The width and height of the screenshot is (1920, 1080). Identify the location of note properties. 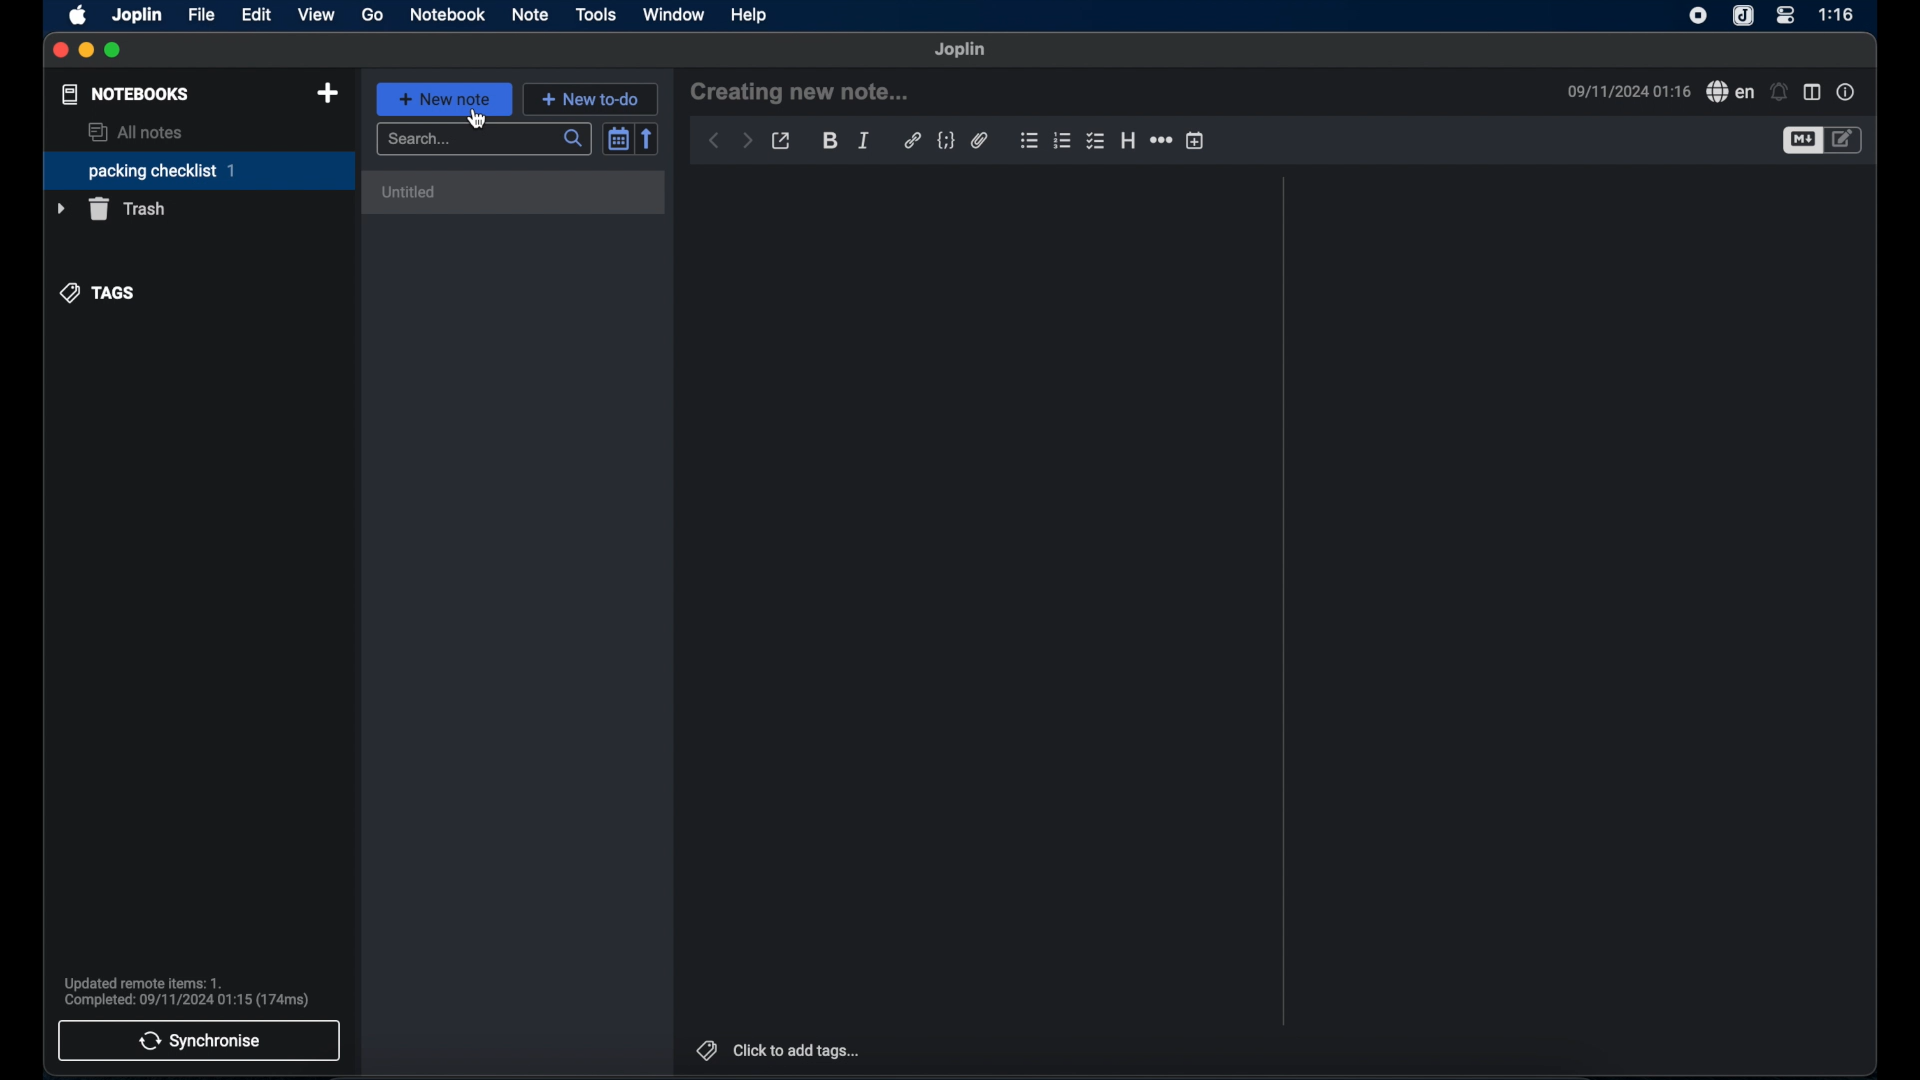
(1848, 92).